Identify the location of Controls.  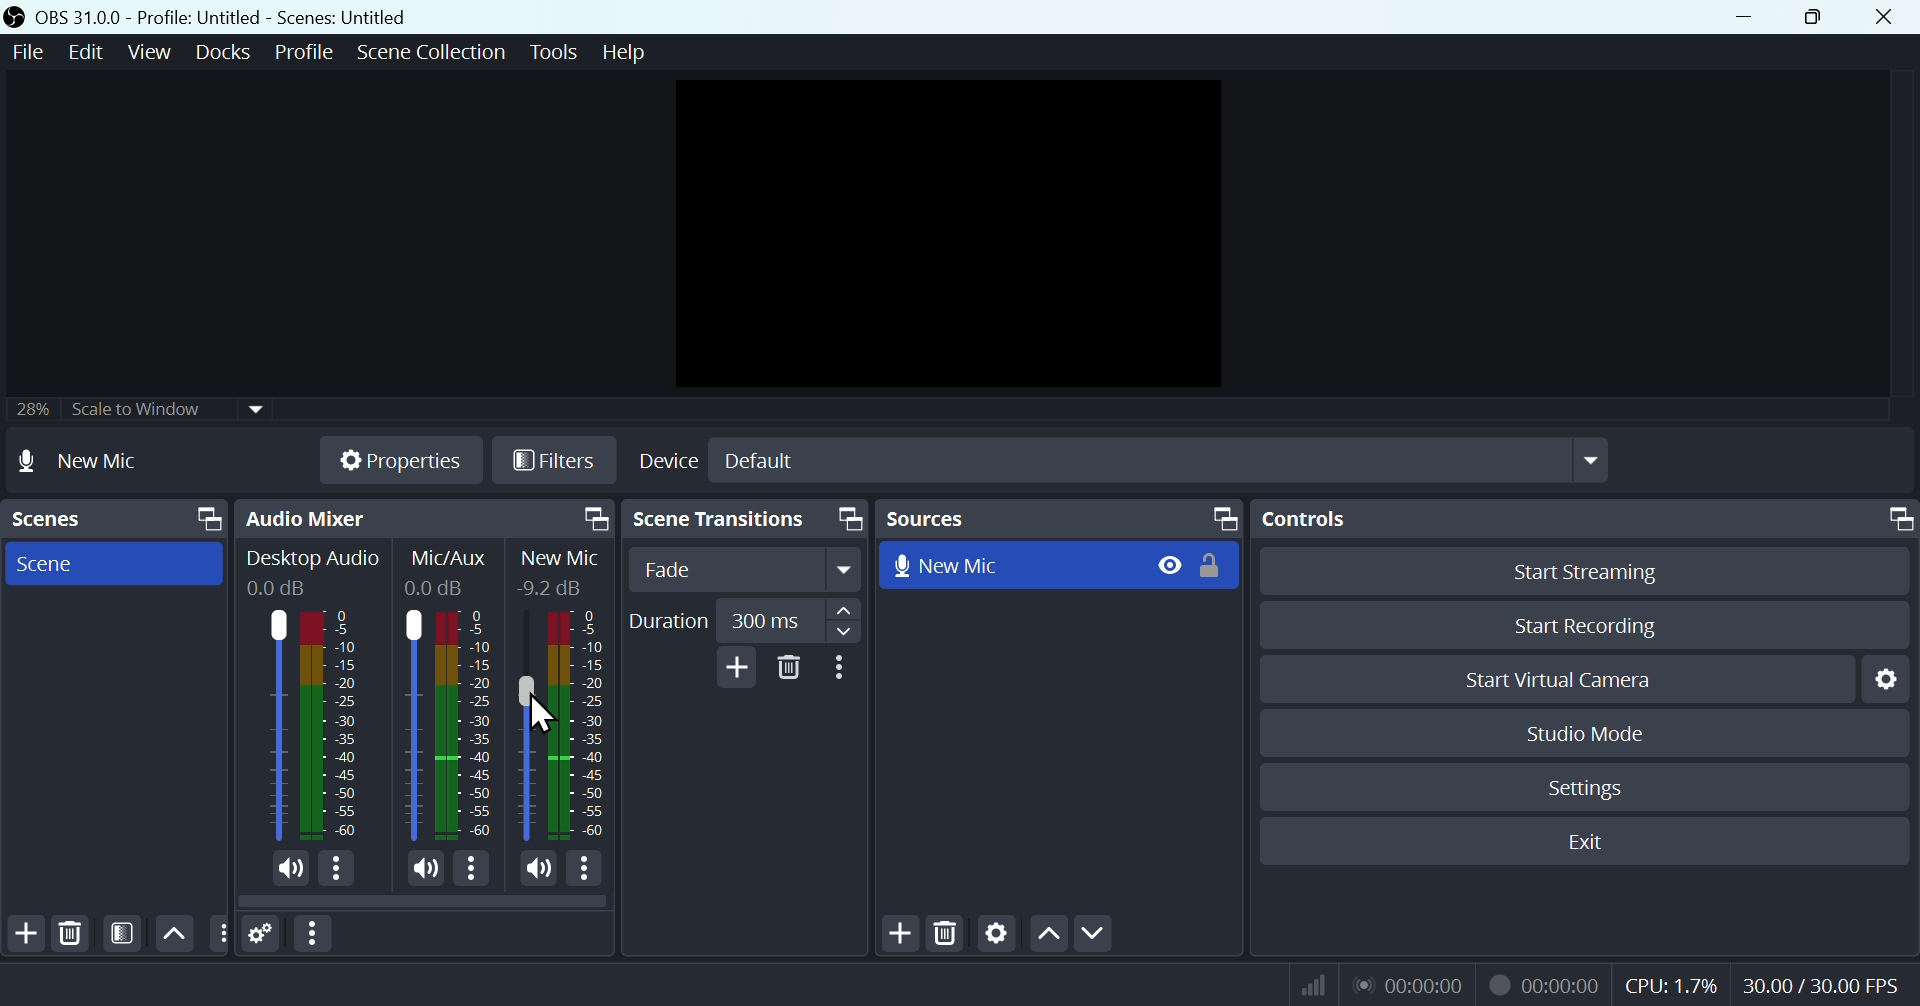
(1589, 519).